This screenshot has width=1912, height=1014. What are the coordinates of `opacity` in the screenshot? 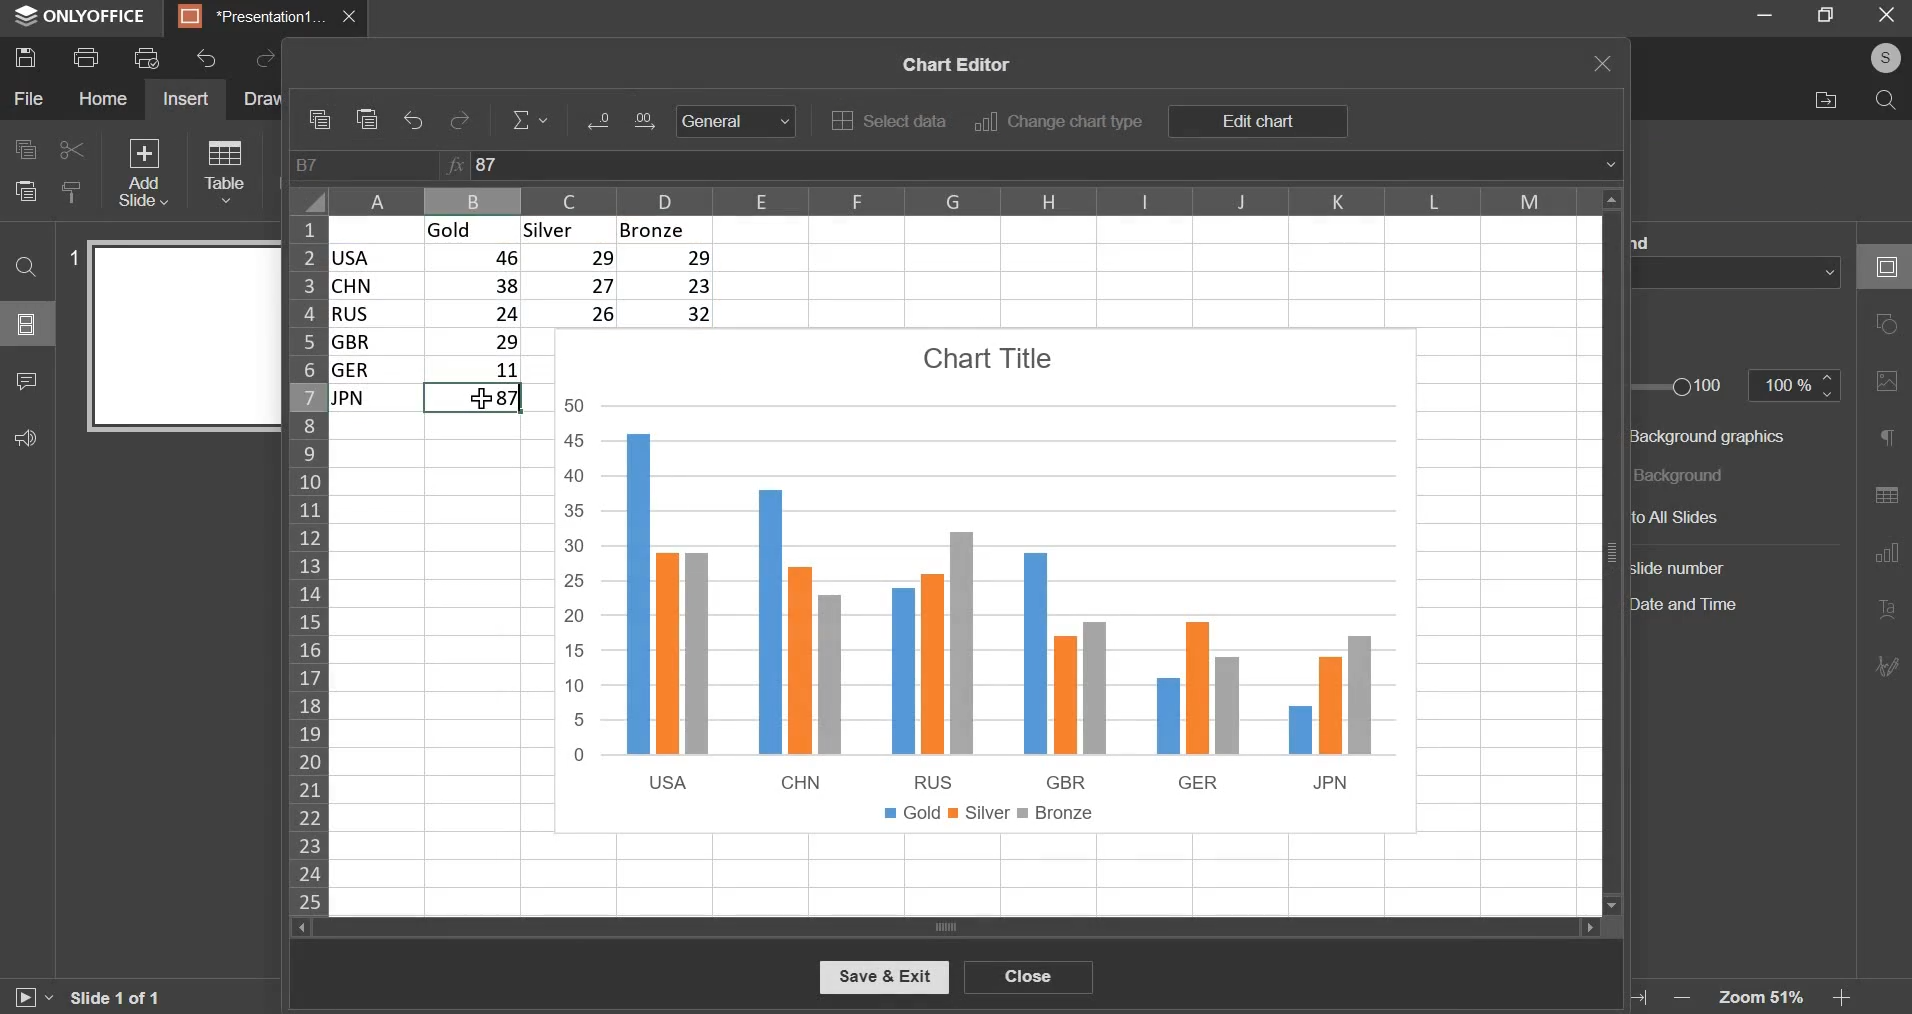 It's located at (1797, 387).